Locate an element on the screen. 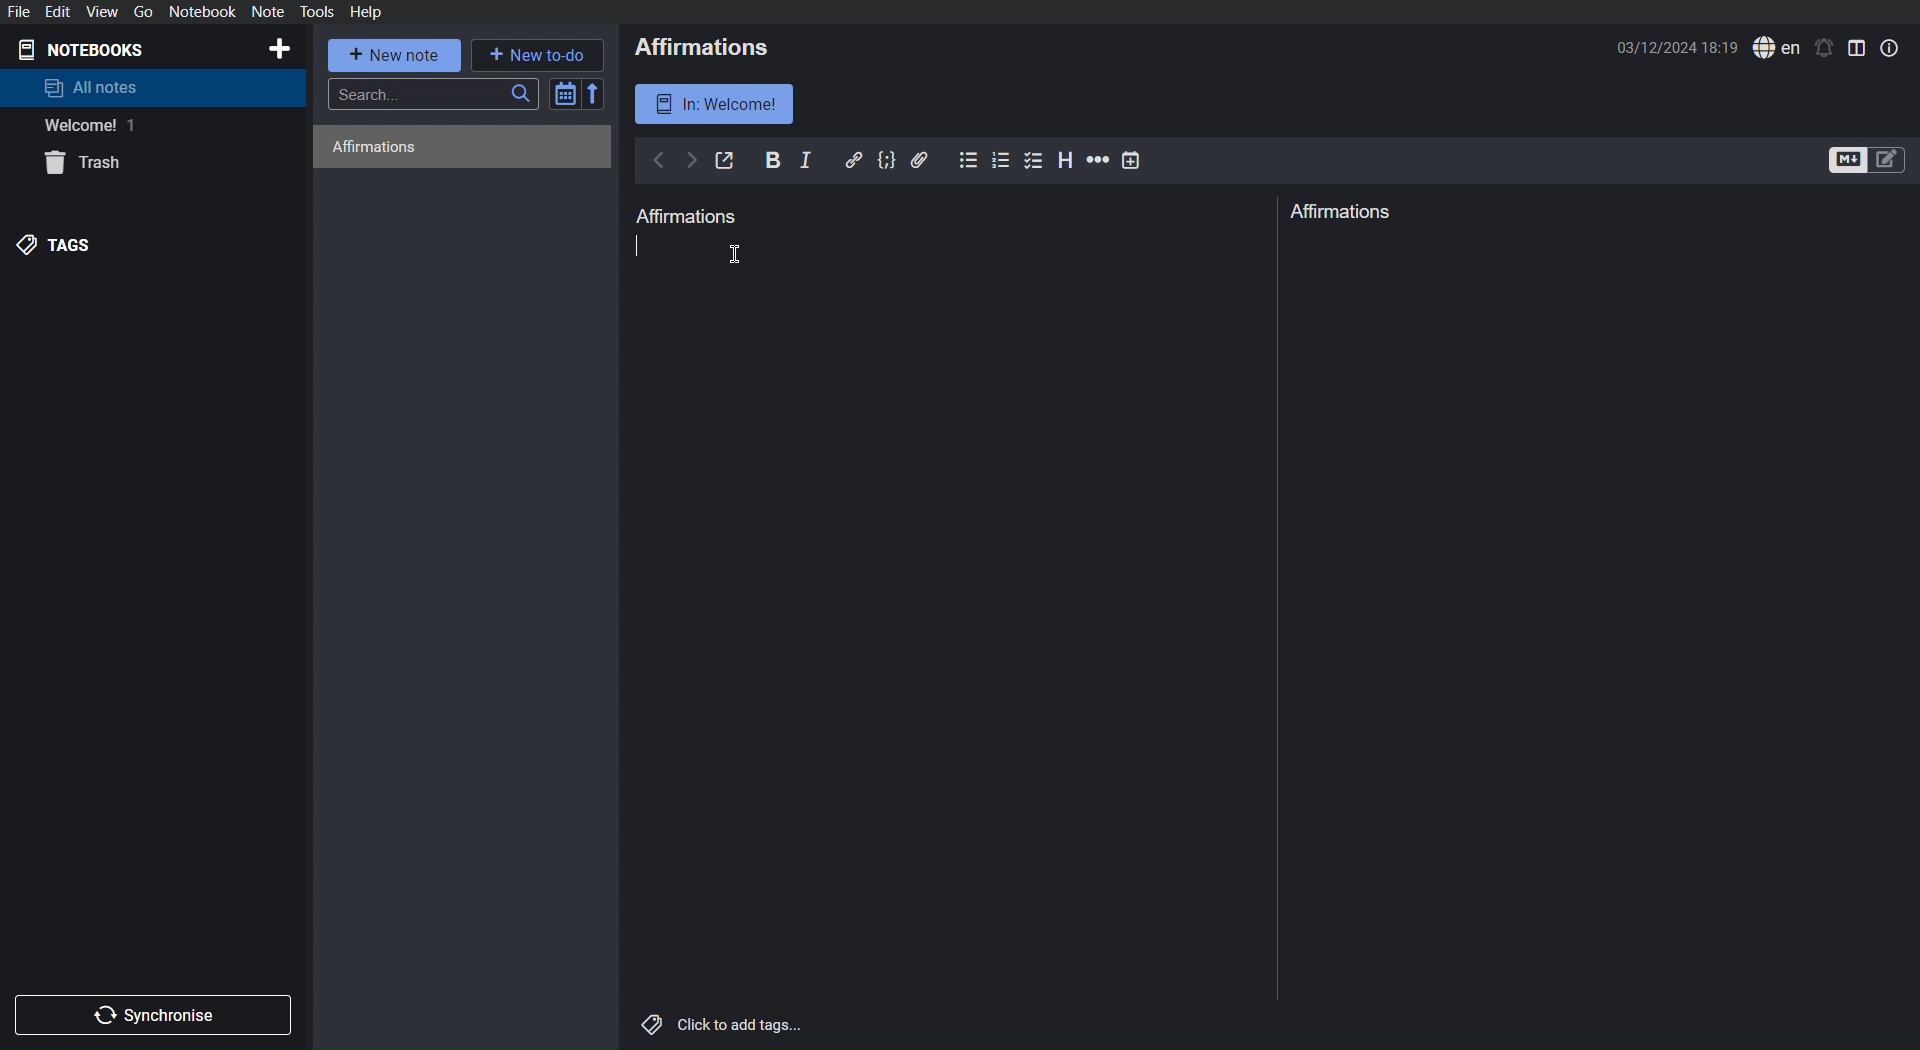  New note is located at coordinates (396, 55).